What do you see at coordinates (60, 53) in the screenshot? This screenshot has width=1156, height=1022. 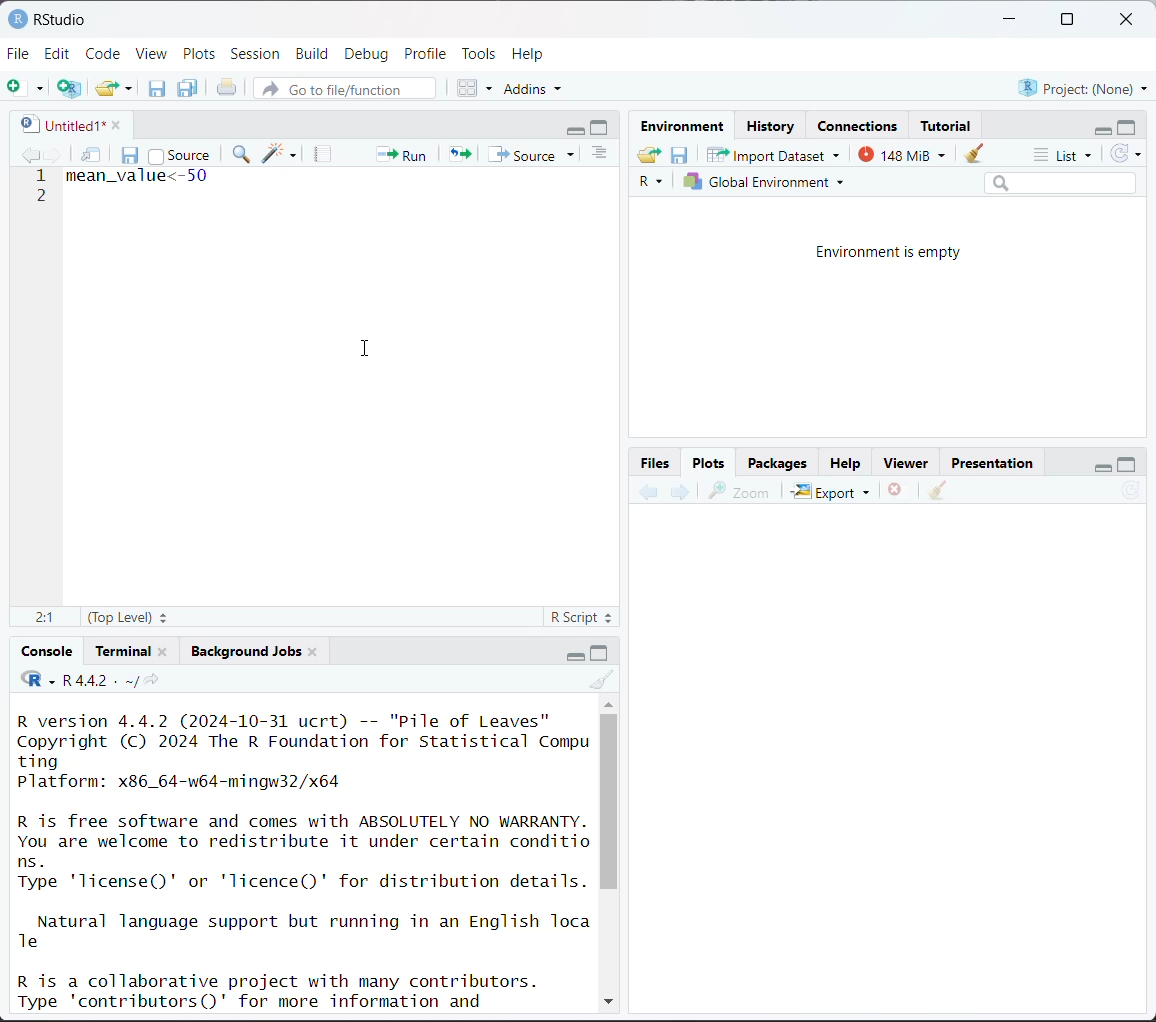 I see `Edit` at bounding box center [60, 53].